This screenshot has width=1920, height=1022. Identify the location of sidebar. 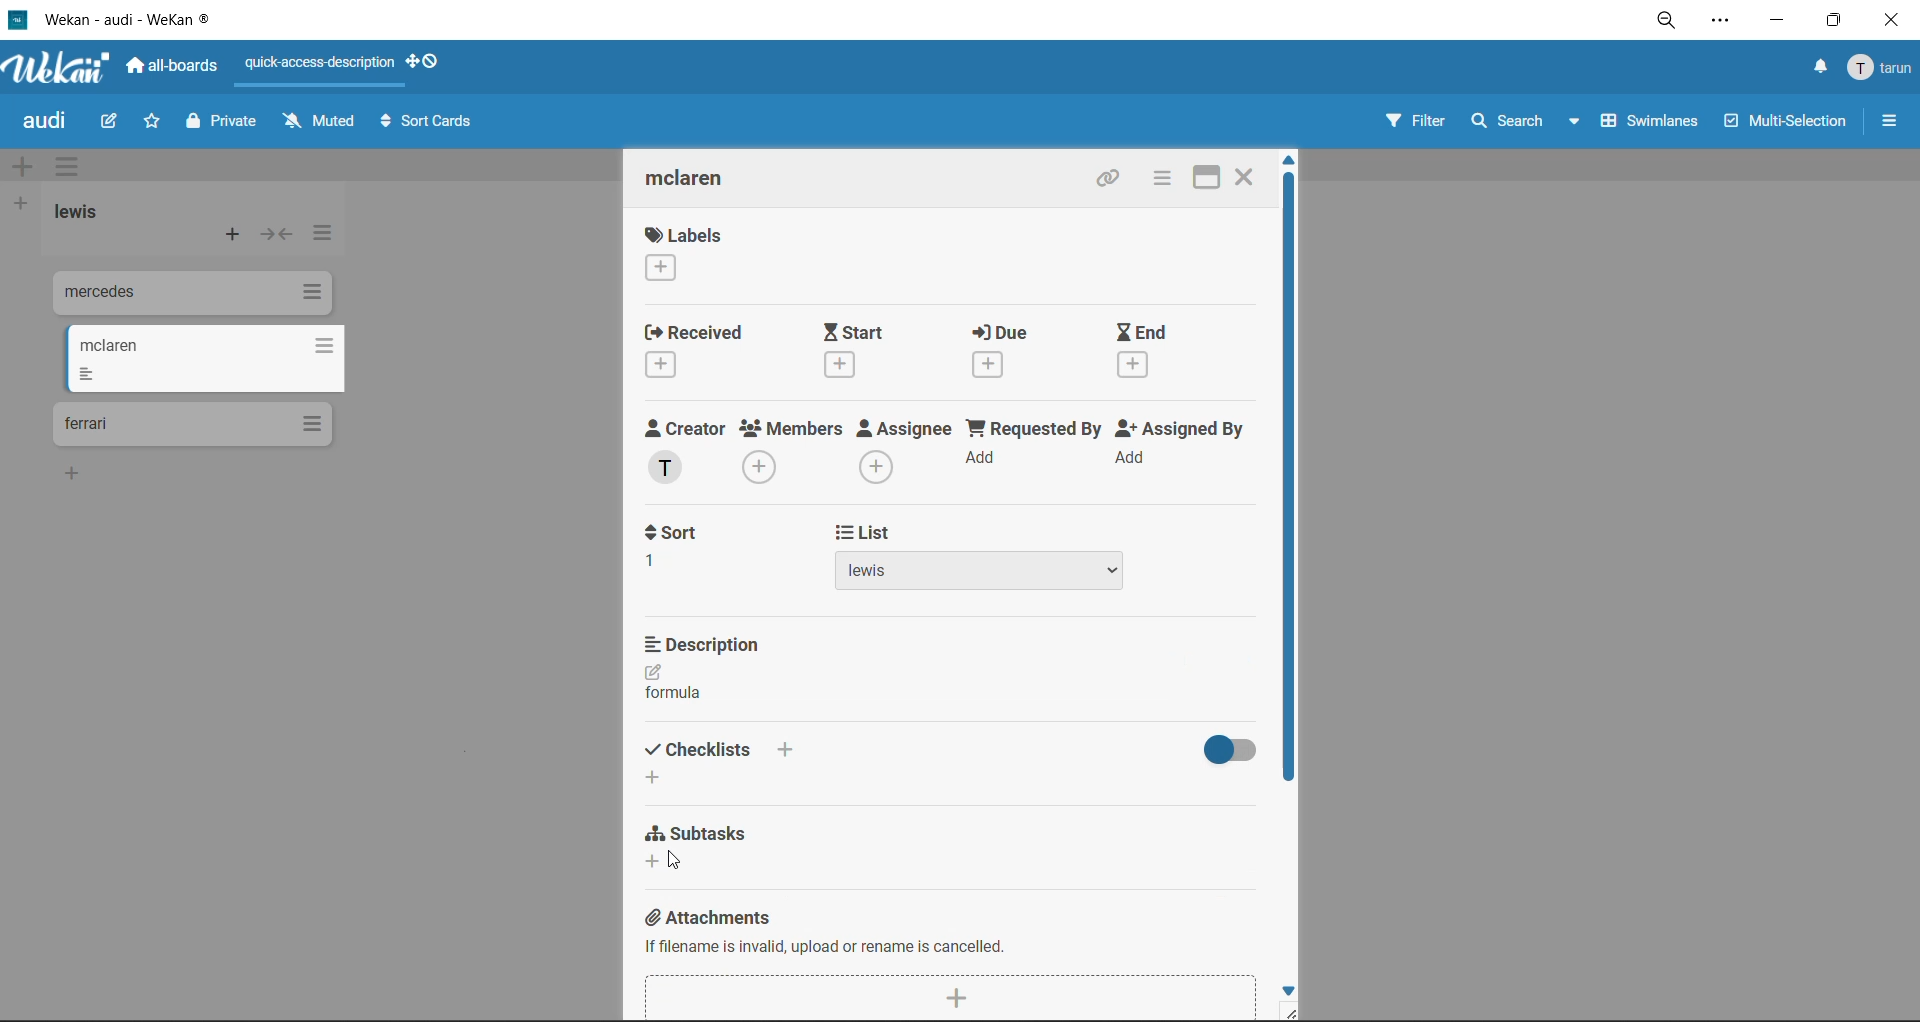
(1889, 121).